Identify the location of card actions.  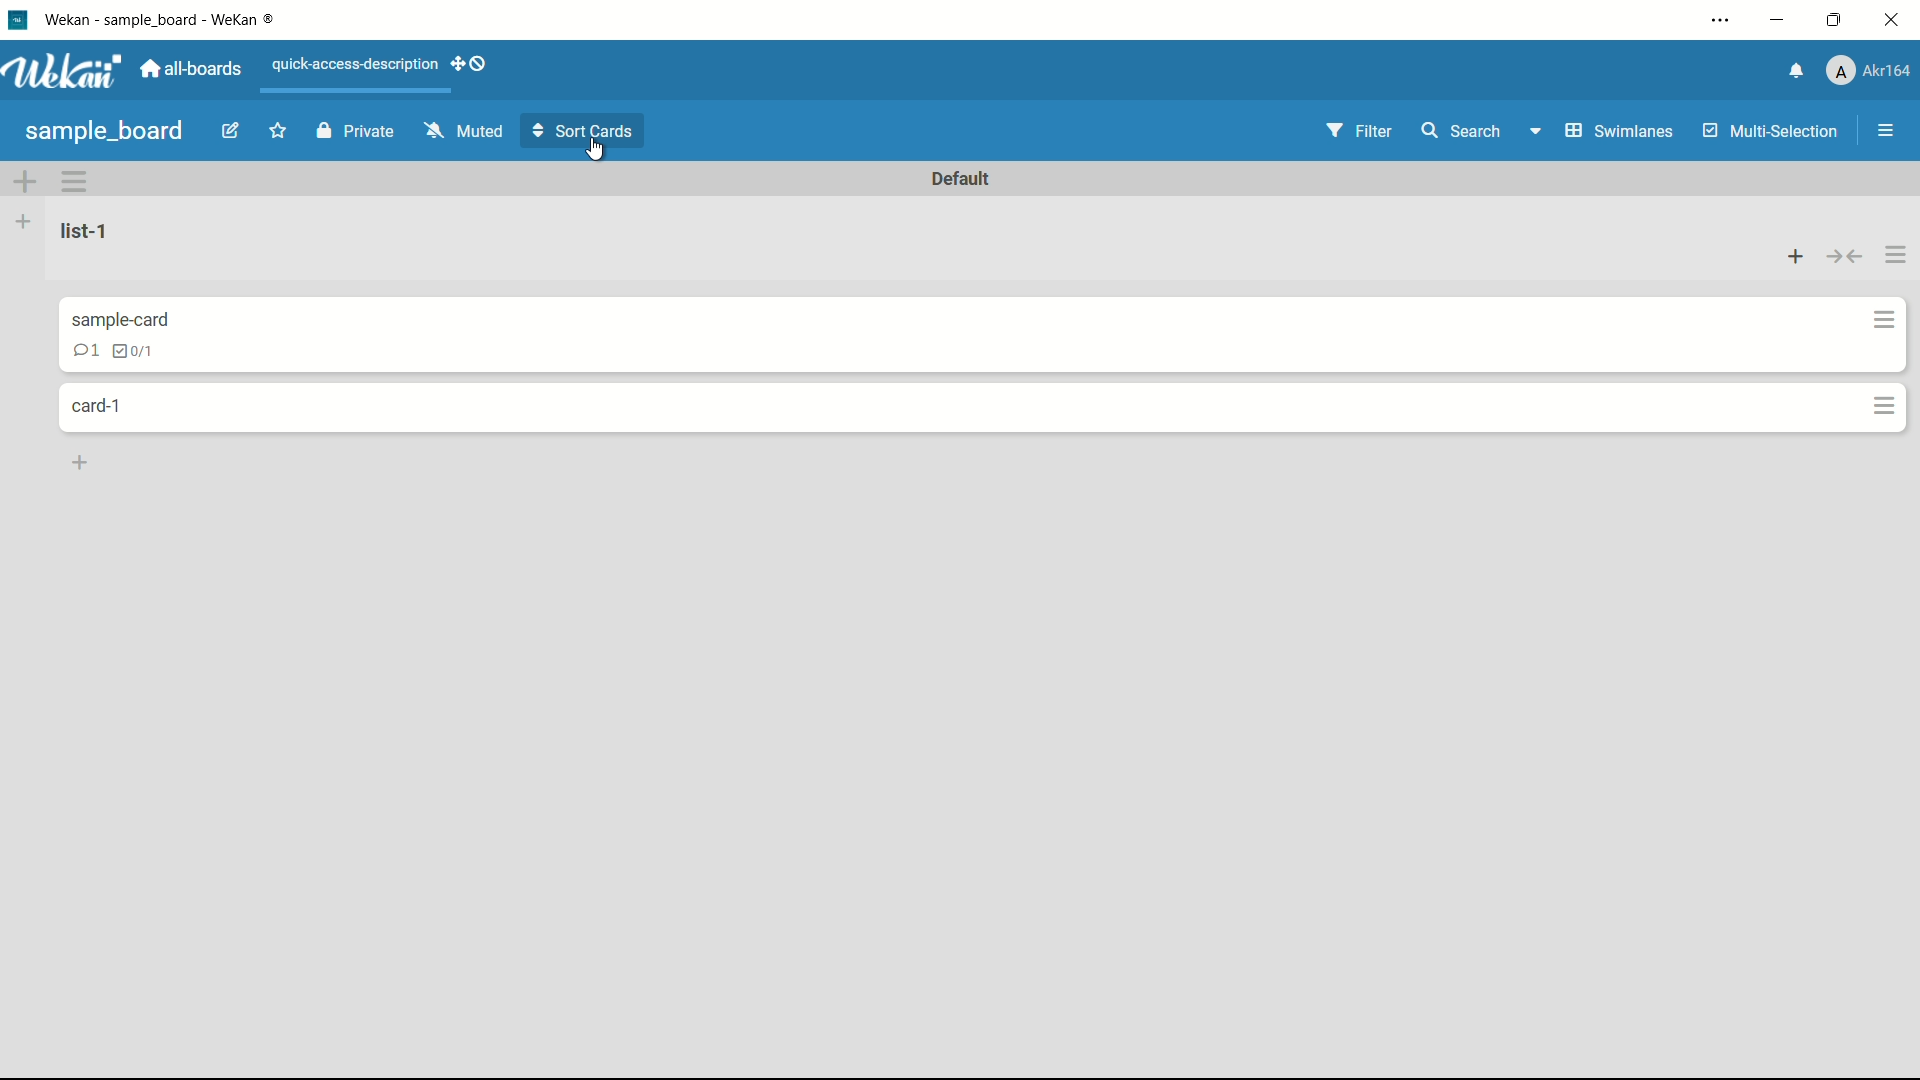
(1885, 319).